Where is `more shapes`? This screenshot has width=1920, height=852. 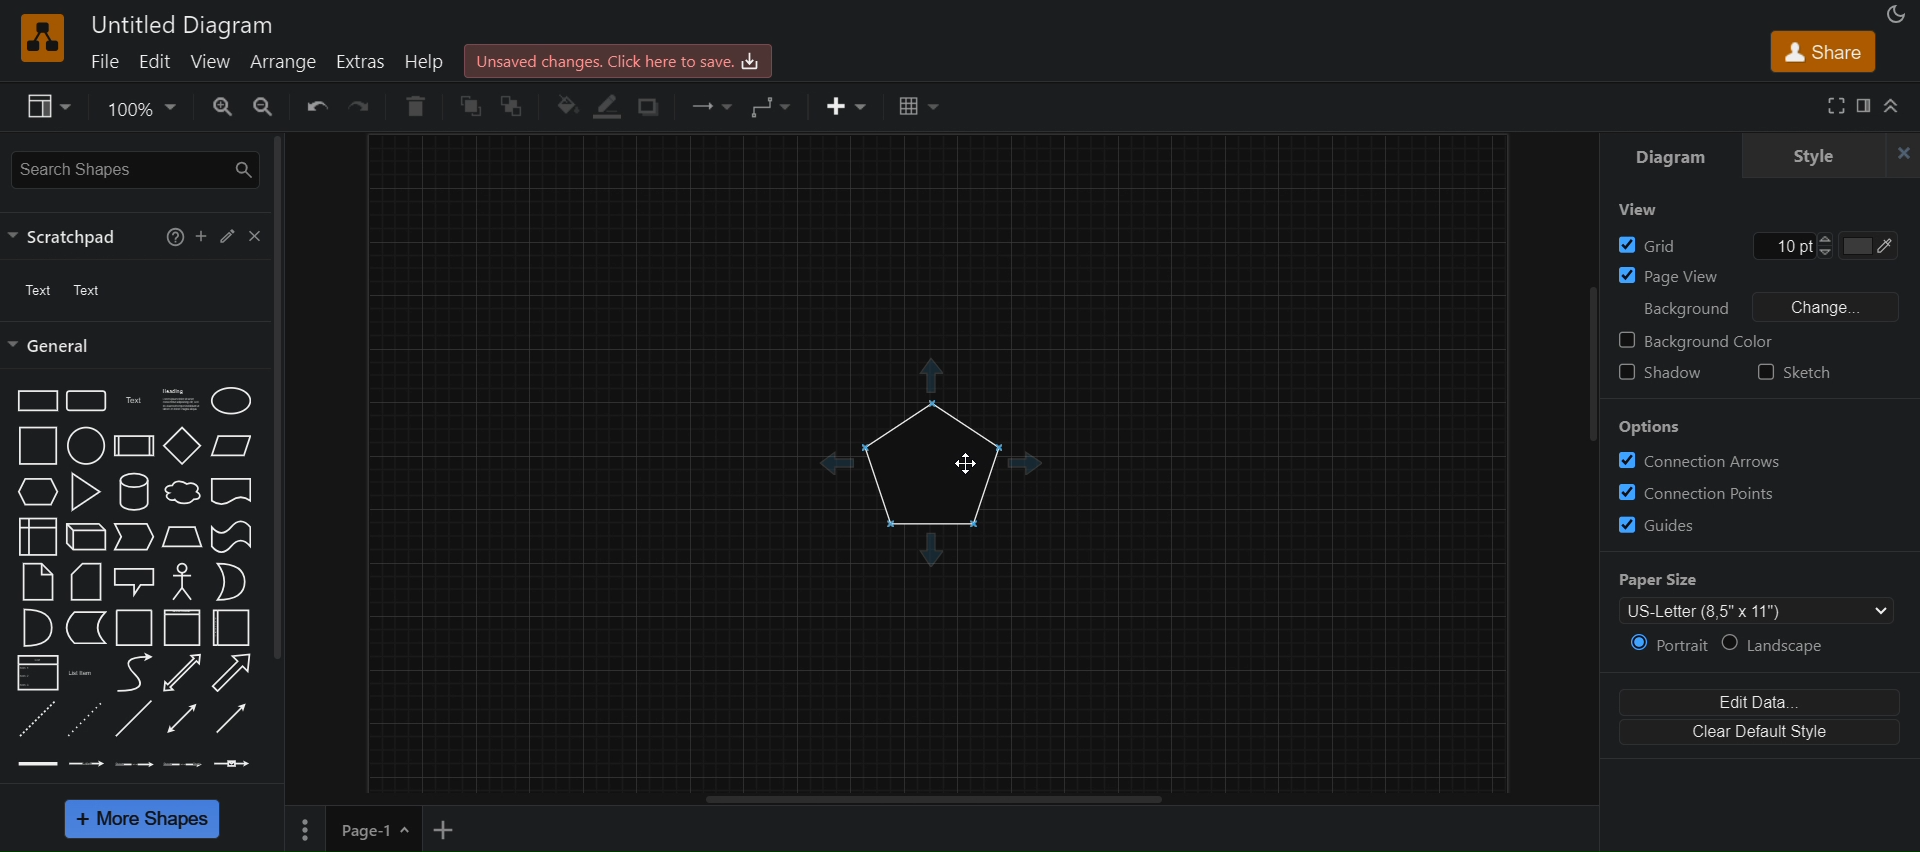
more shapes is located at coordinates (142, 819).